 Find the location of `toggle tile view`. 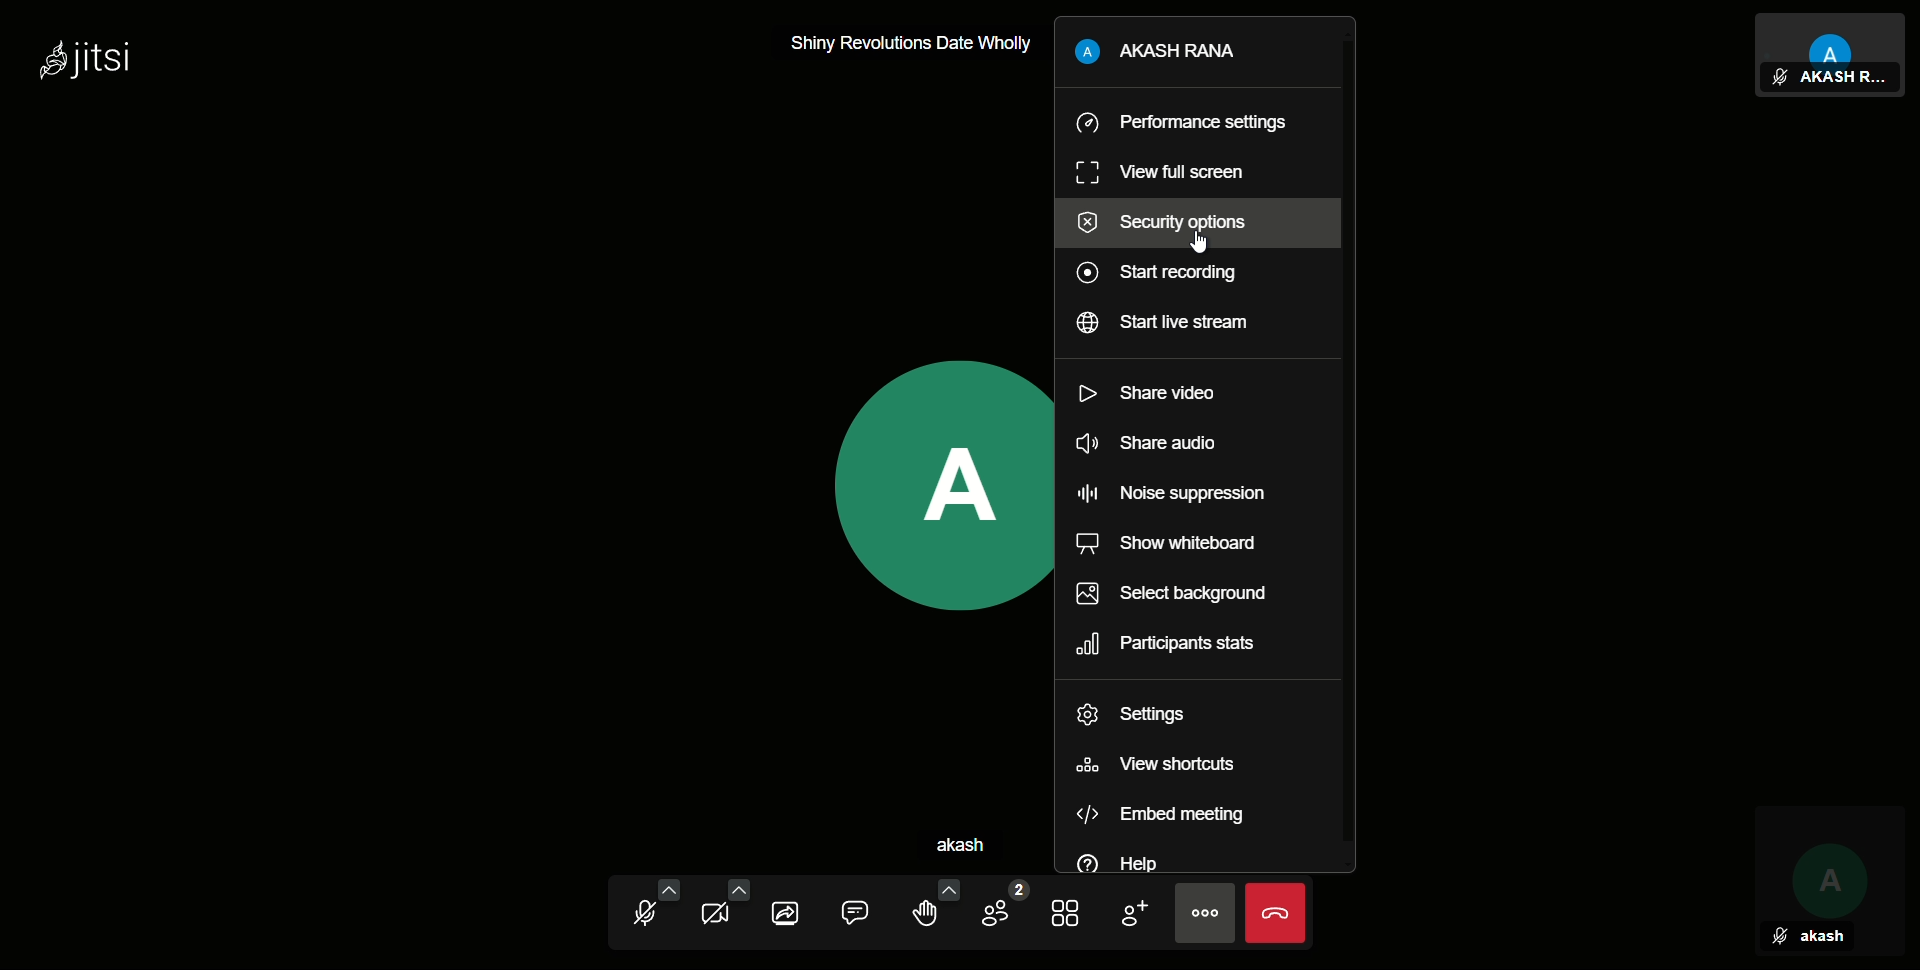

toggle tile view is located at coordinates (1069, 909).